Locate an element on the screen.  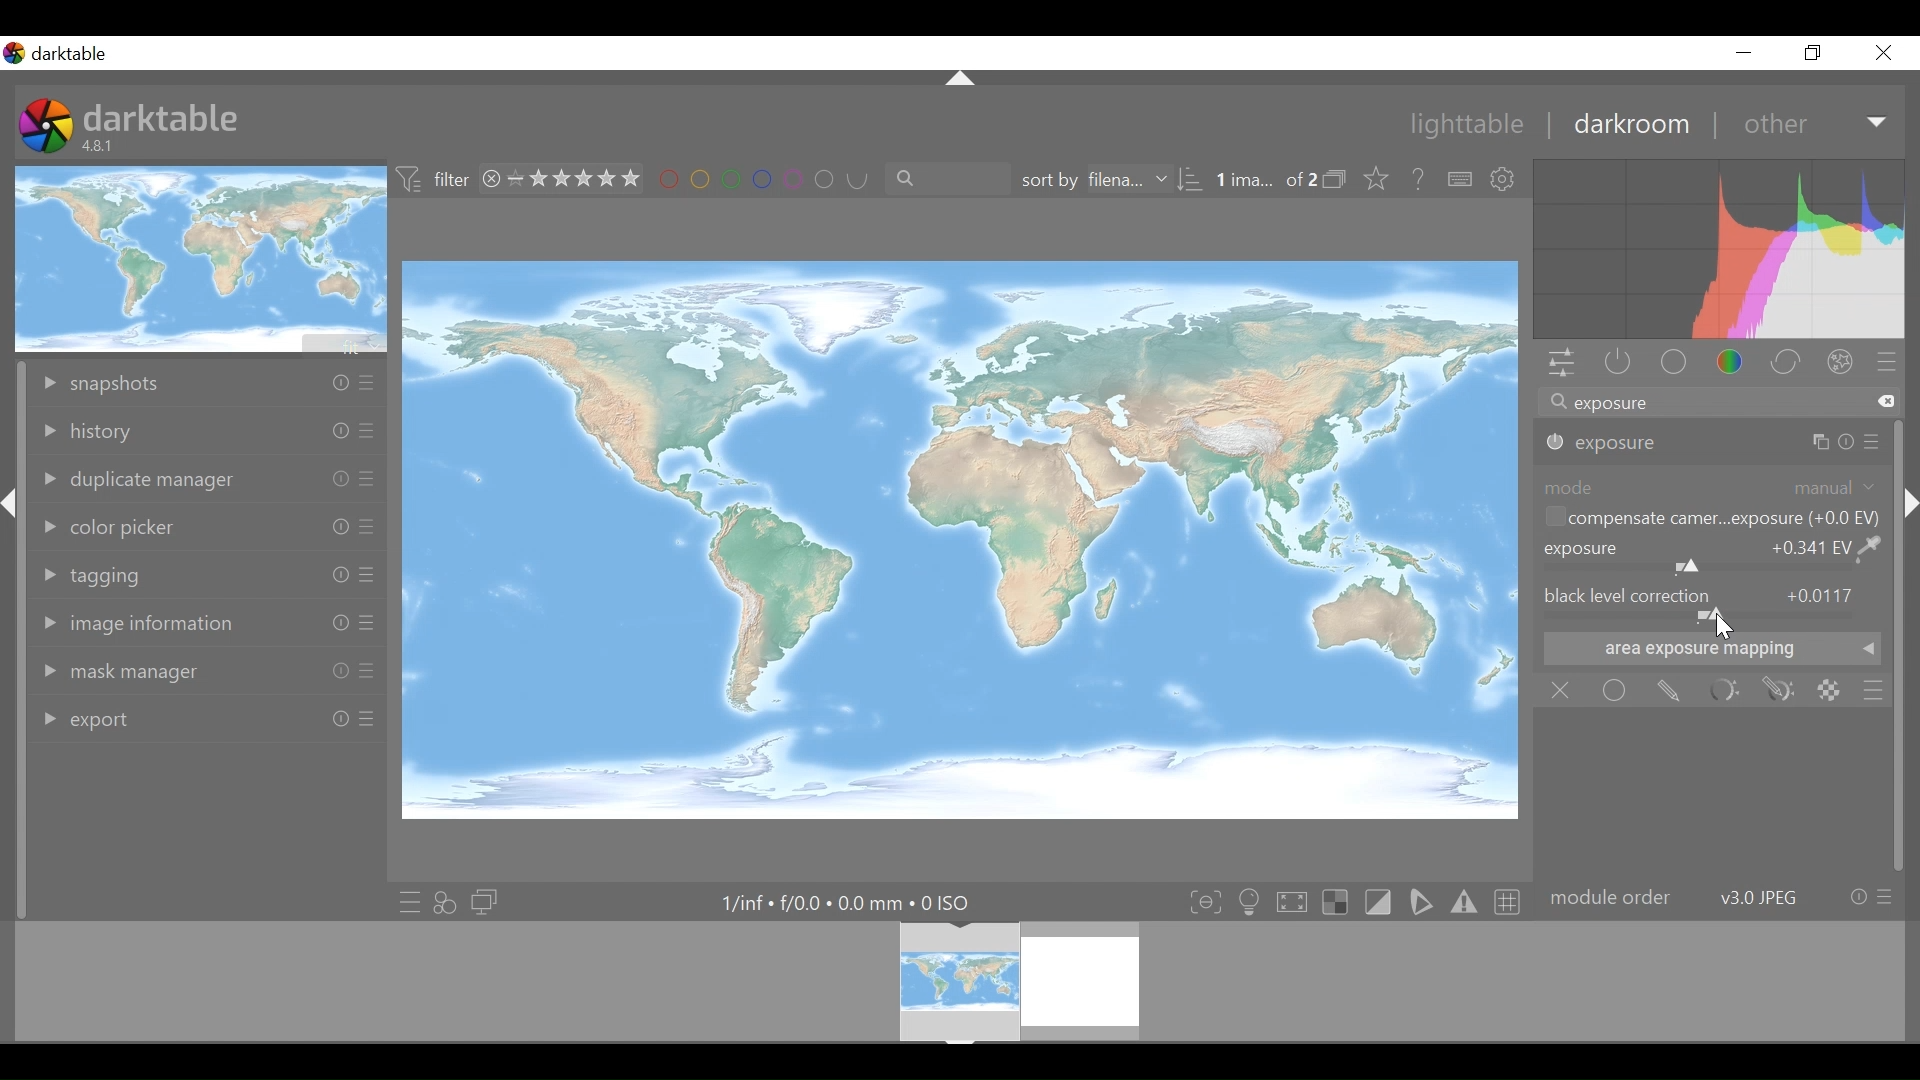
toggle ISO 12642 color assessment is located at coordinates (1250, 902).